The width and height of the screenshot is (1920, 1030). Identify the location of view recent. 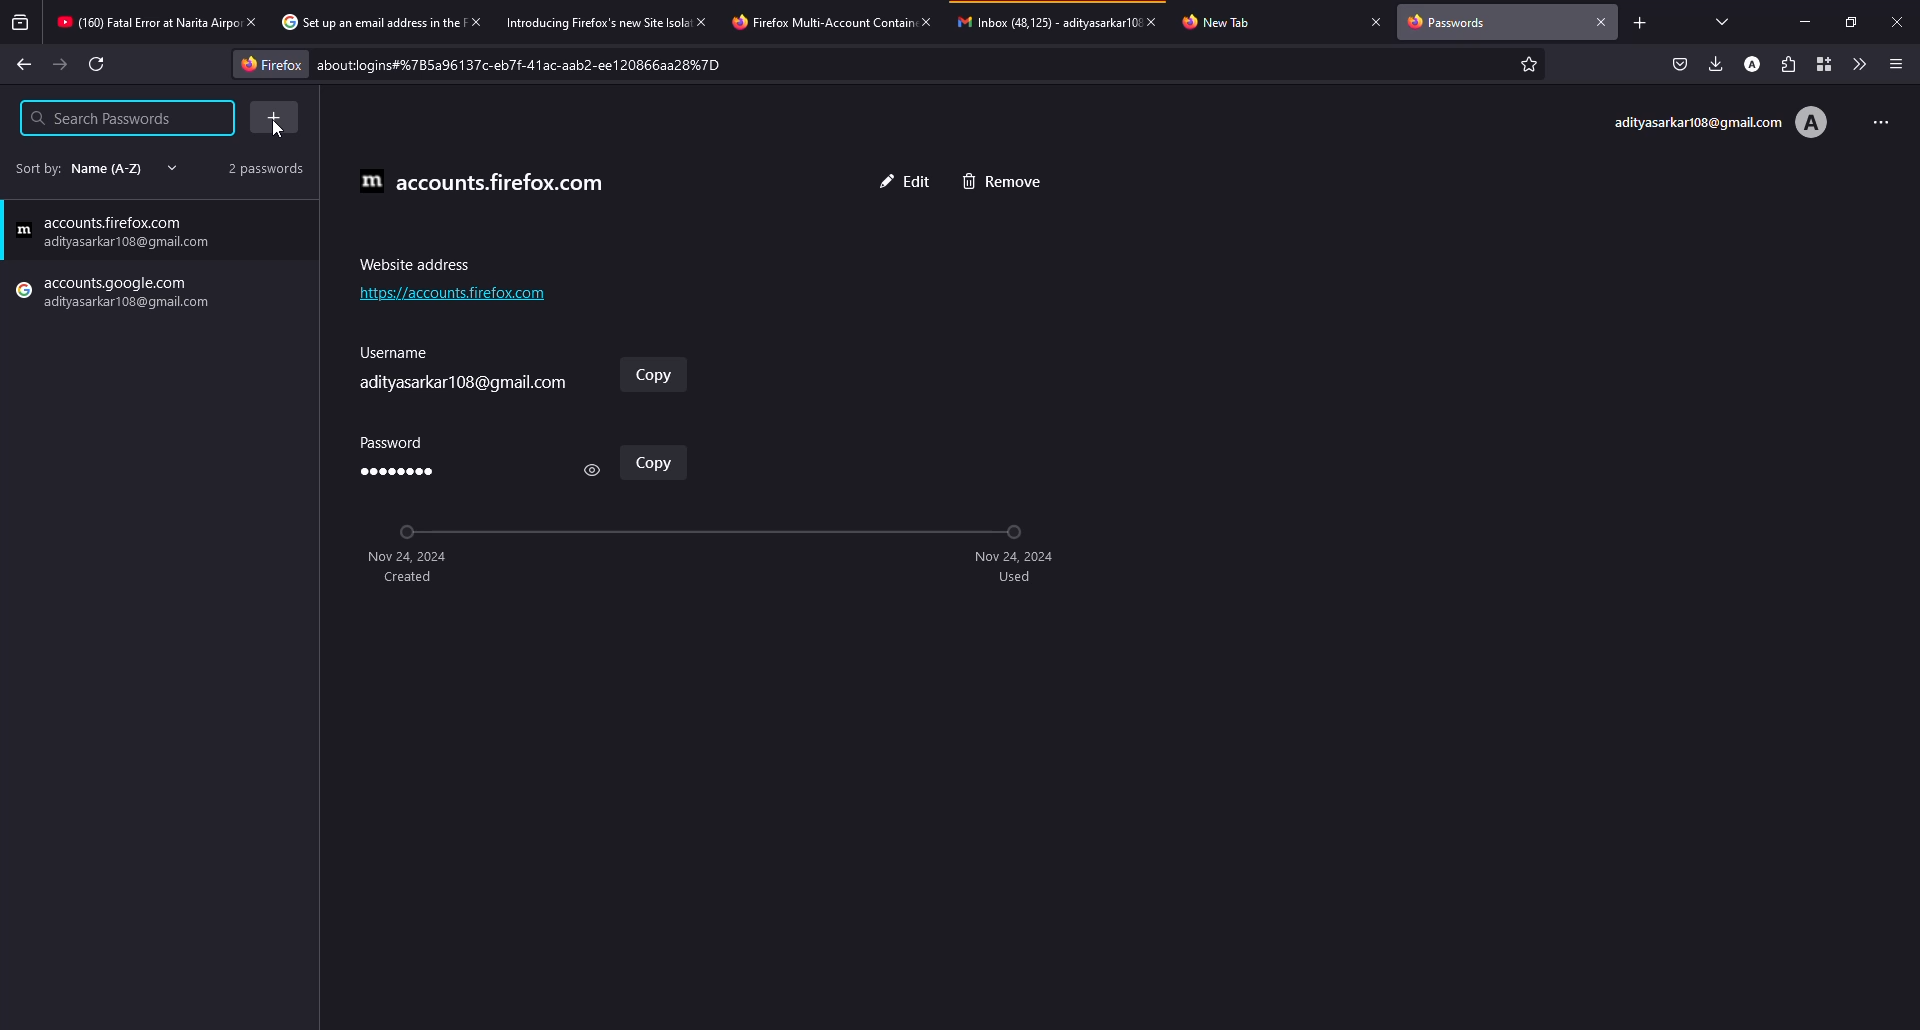
(22, 23).